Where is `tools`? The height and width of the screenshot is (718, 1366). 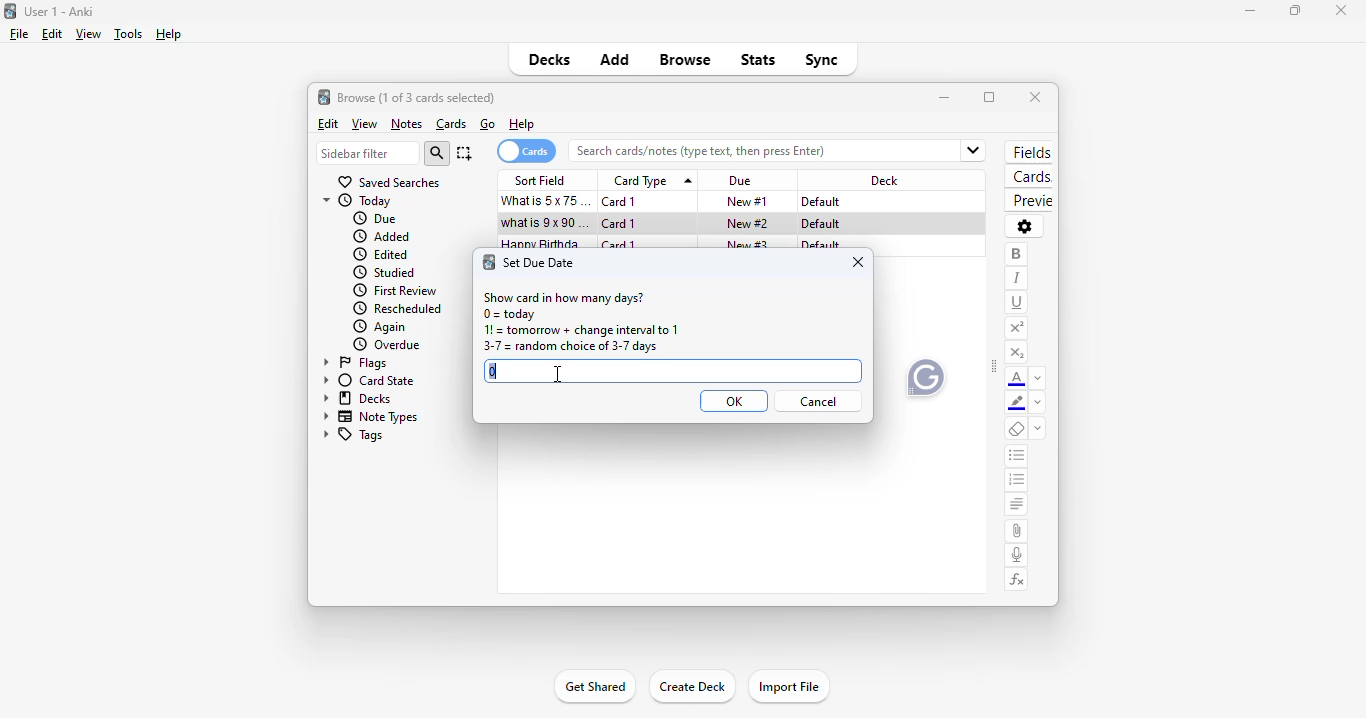 tools is located at coordinates (128, 34).